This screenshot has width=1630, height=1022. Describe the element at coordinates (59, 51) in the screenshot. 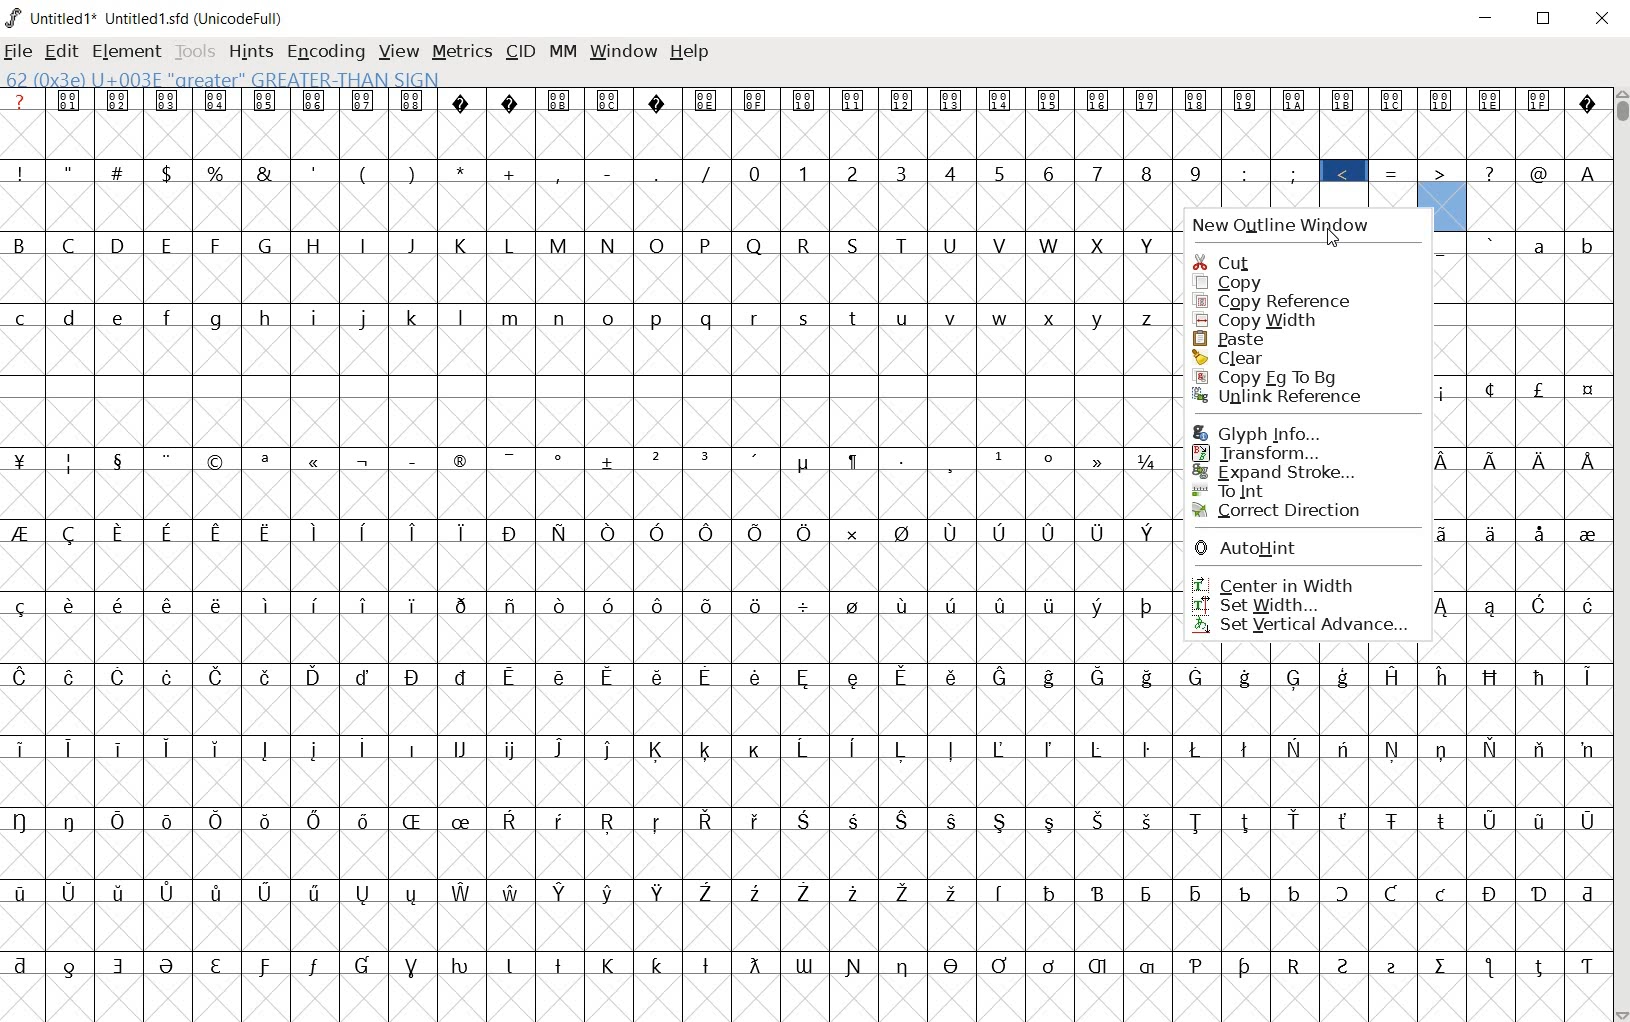

I see `edit` at that location.